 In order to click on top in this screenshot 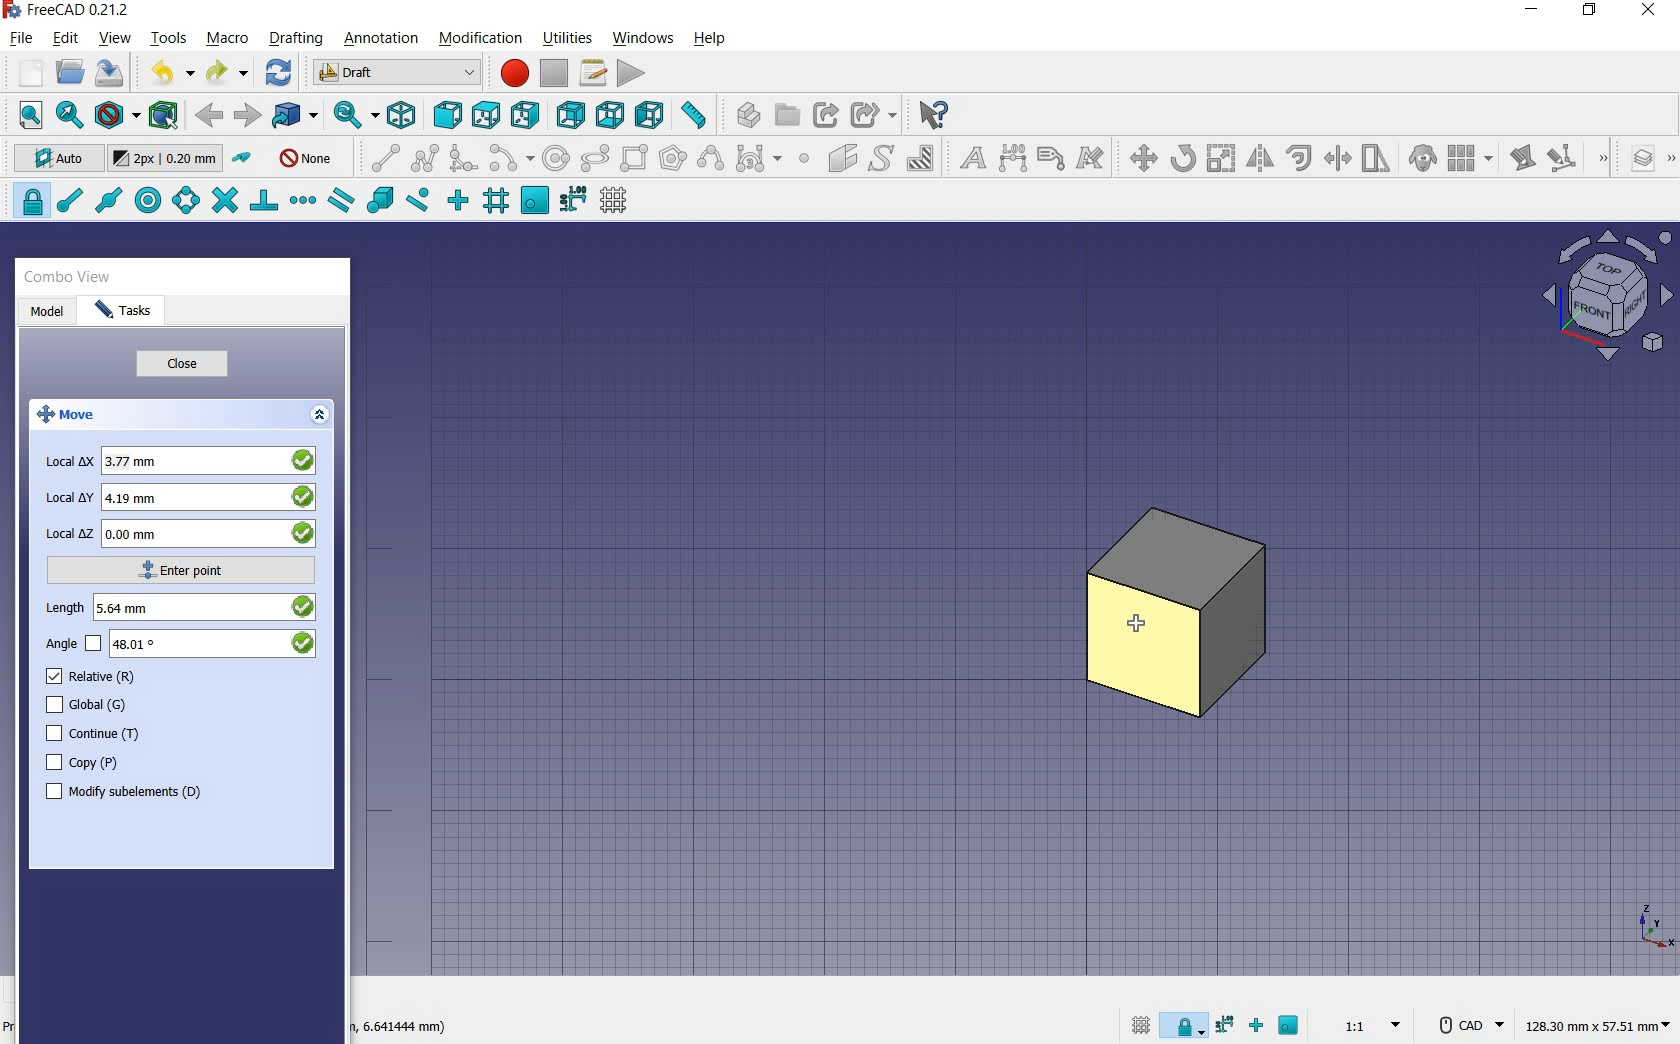, I will do `click(489, 114)`.